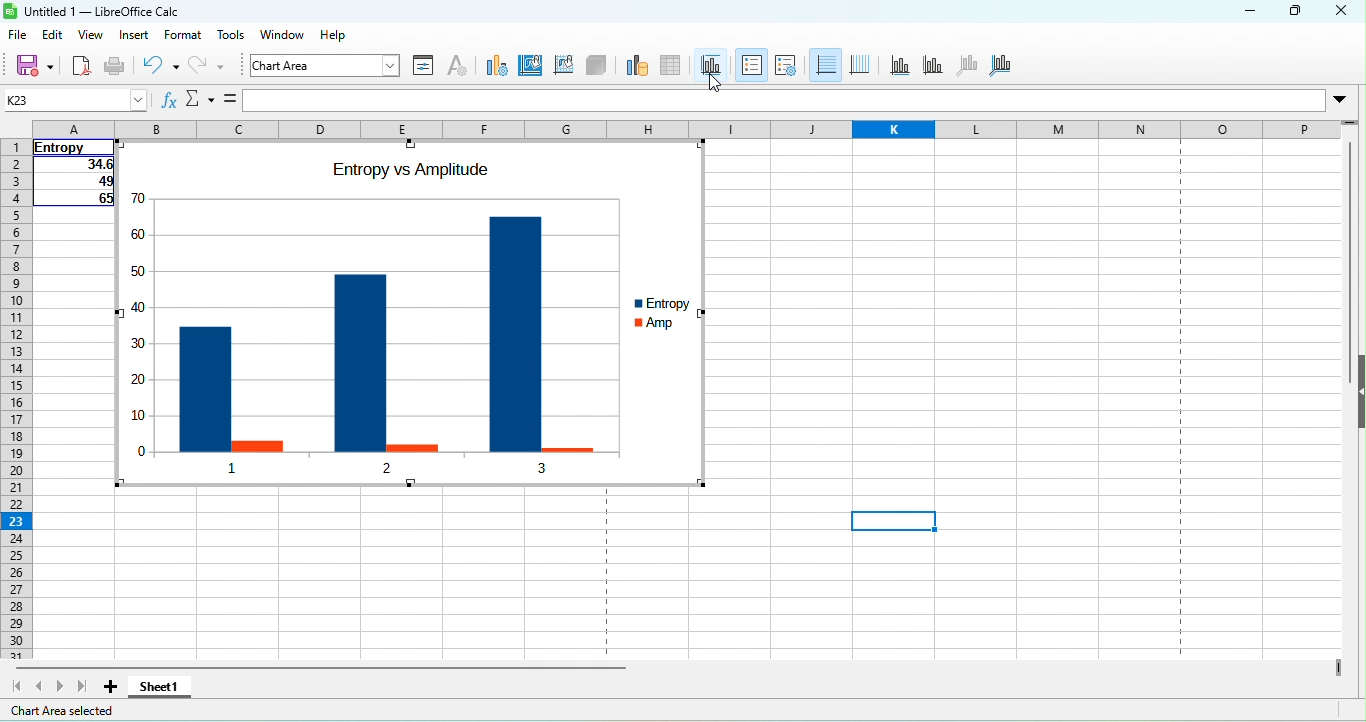 This screenshot has height=722, width=1366. I want to click on chart wall, so click(565, 69).